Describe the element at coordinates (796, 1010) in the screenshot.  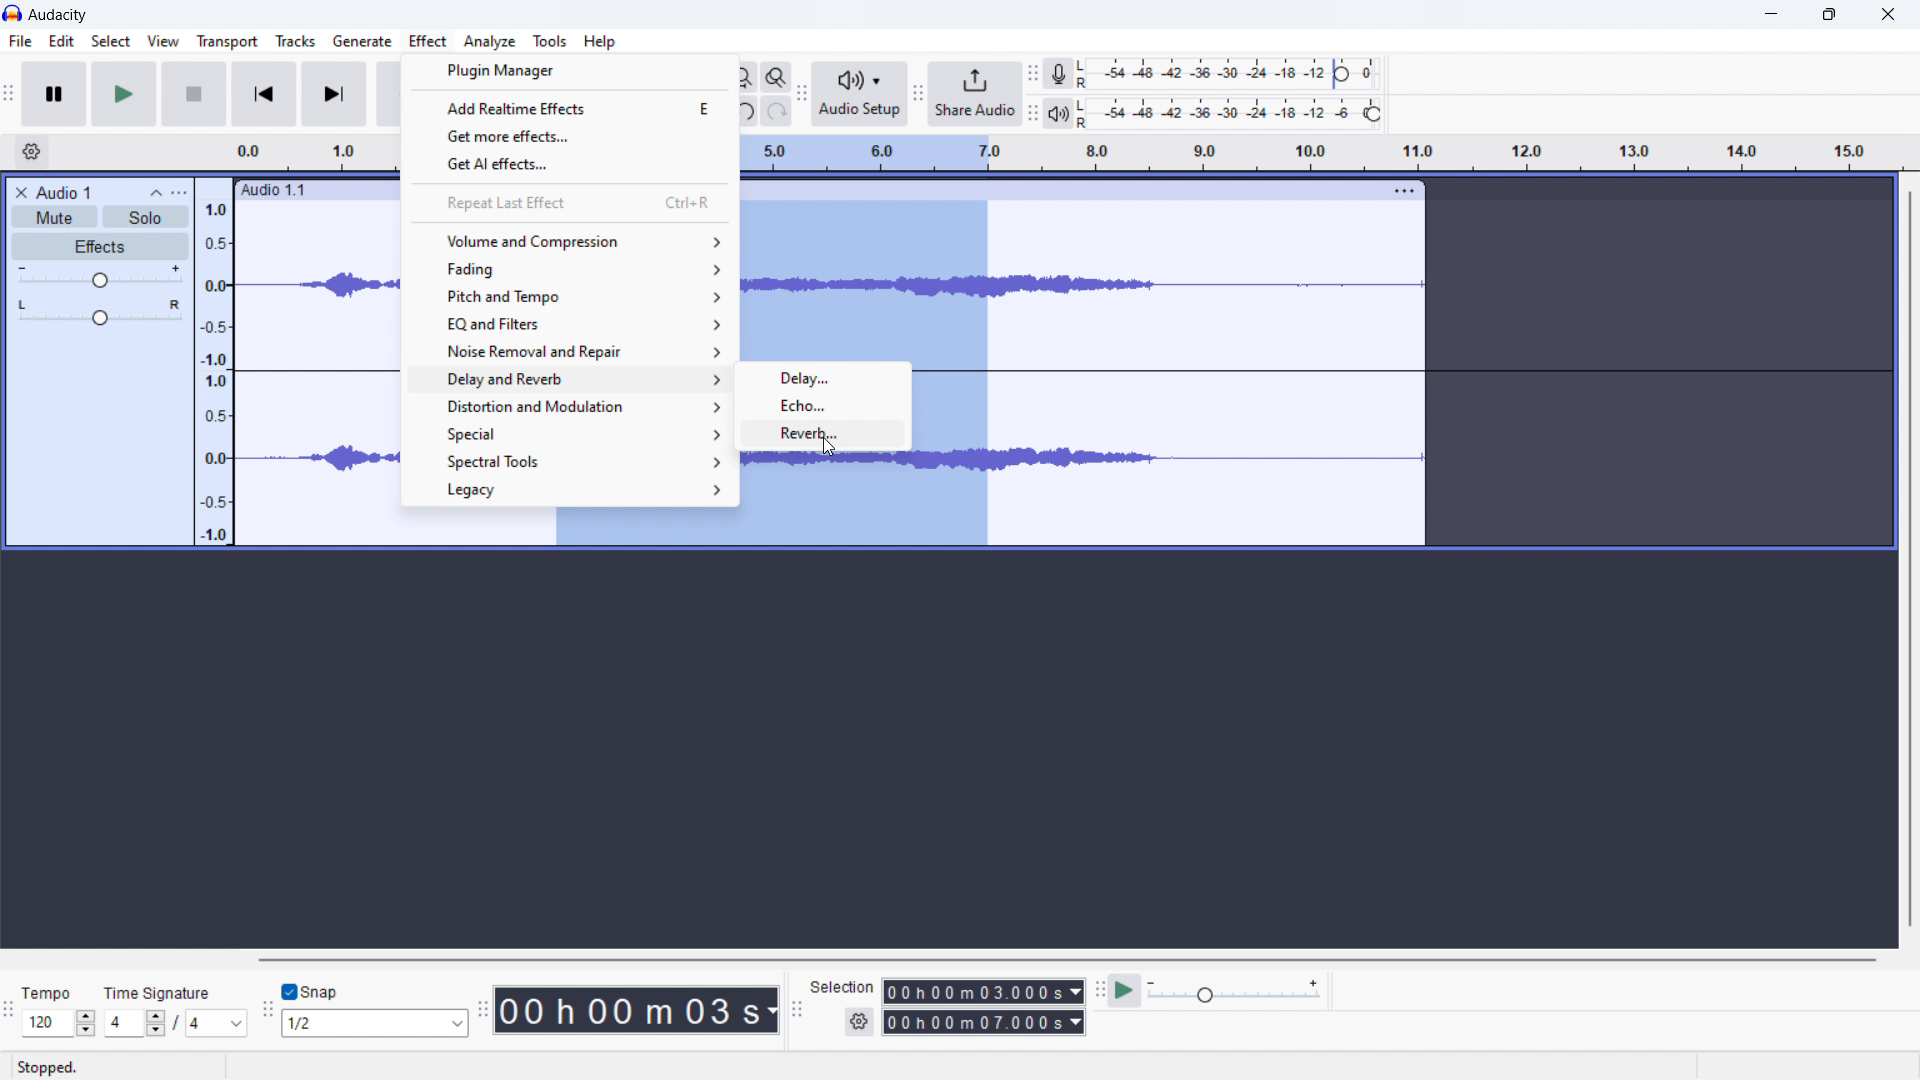
I see `selection toolbar` at that location.